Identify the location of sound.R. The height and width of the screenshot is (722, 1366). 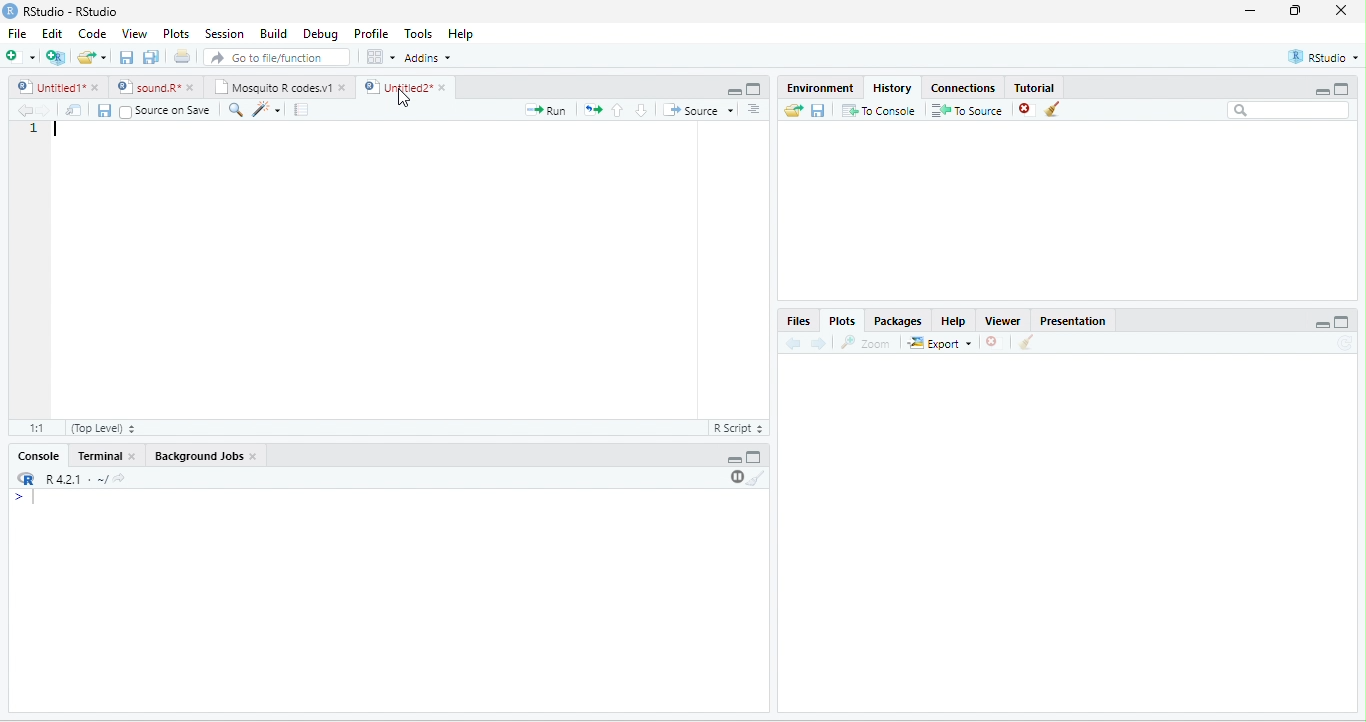
(148, 87).